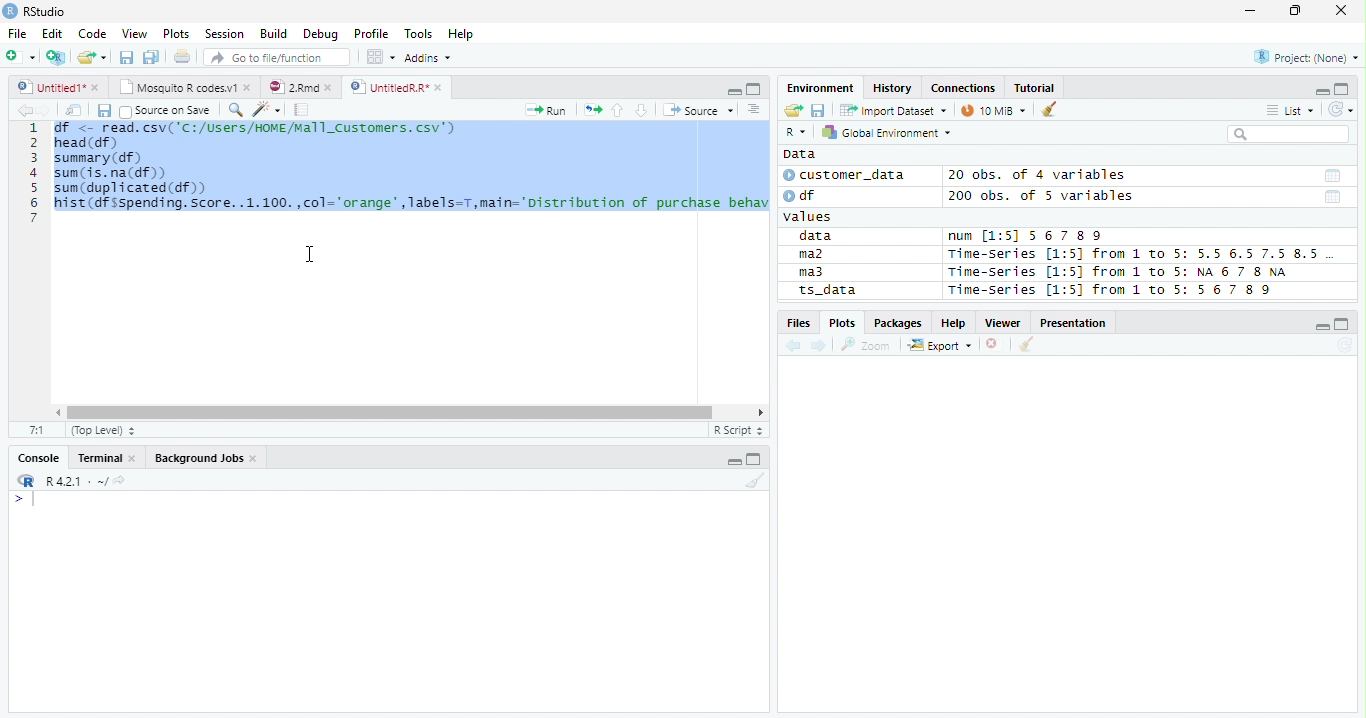 This screenshot has width=1366, height=718. What do you see at coordinates (887, 132) in the screenshot?
I see `Global Environment` at bounding box center [887, 132].